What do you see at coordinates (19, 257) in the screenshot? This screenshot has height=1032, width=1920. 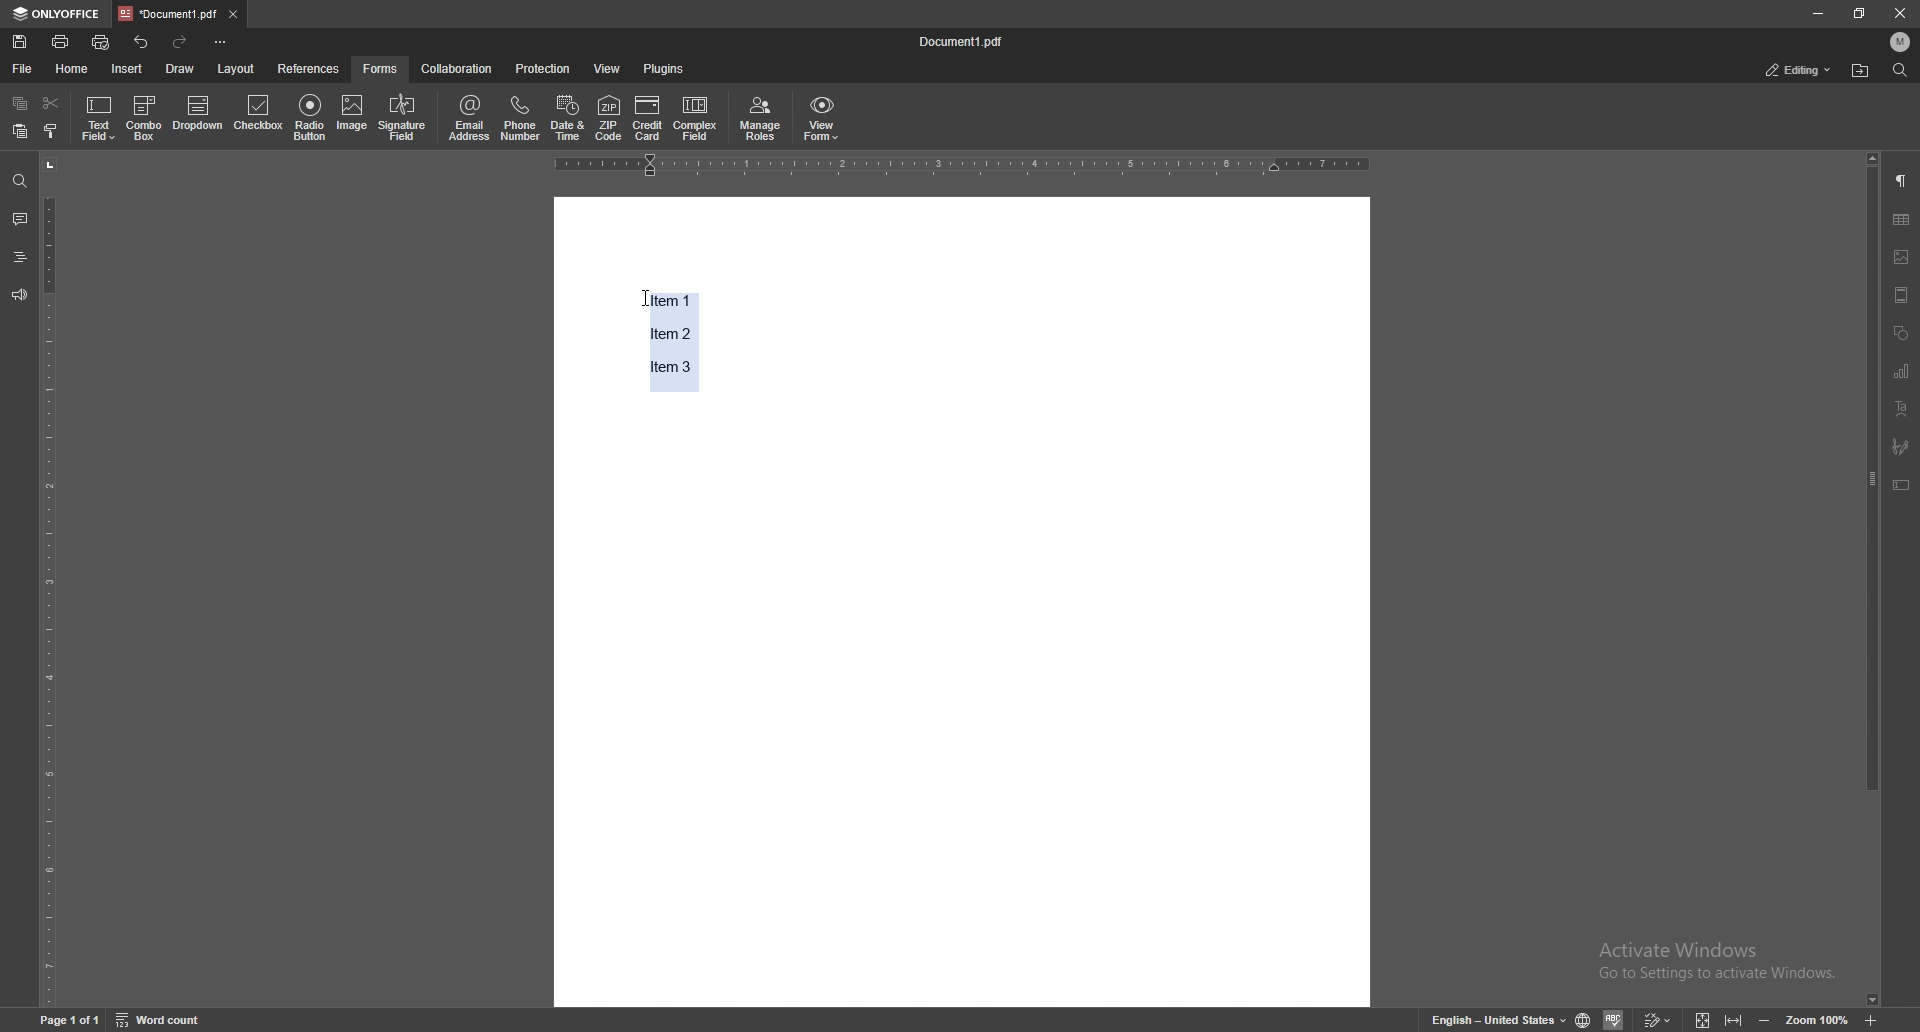 I see `heading` at bounding box center [19, 257].